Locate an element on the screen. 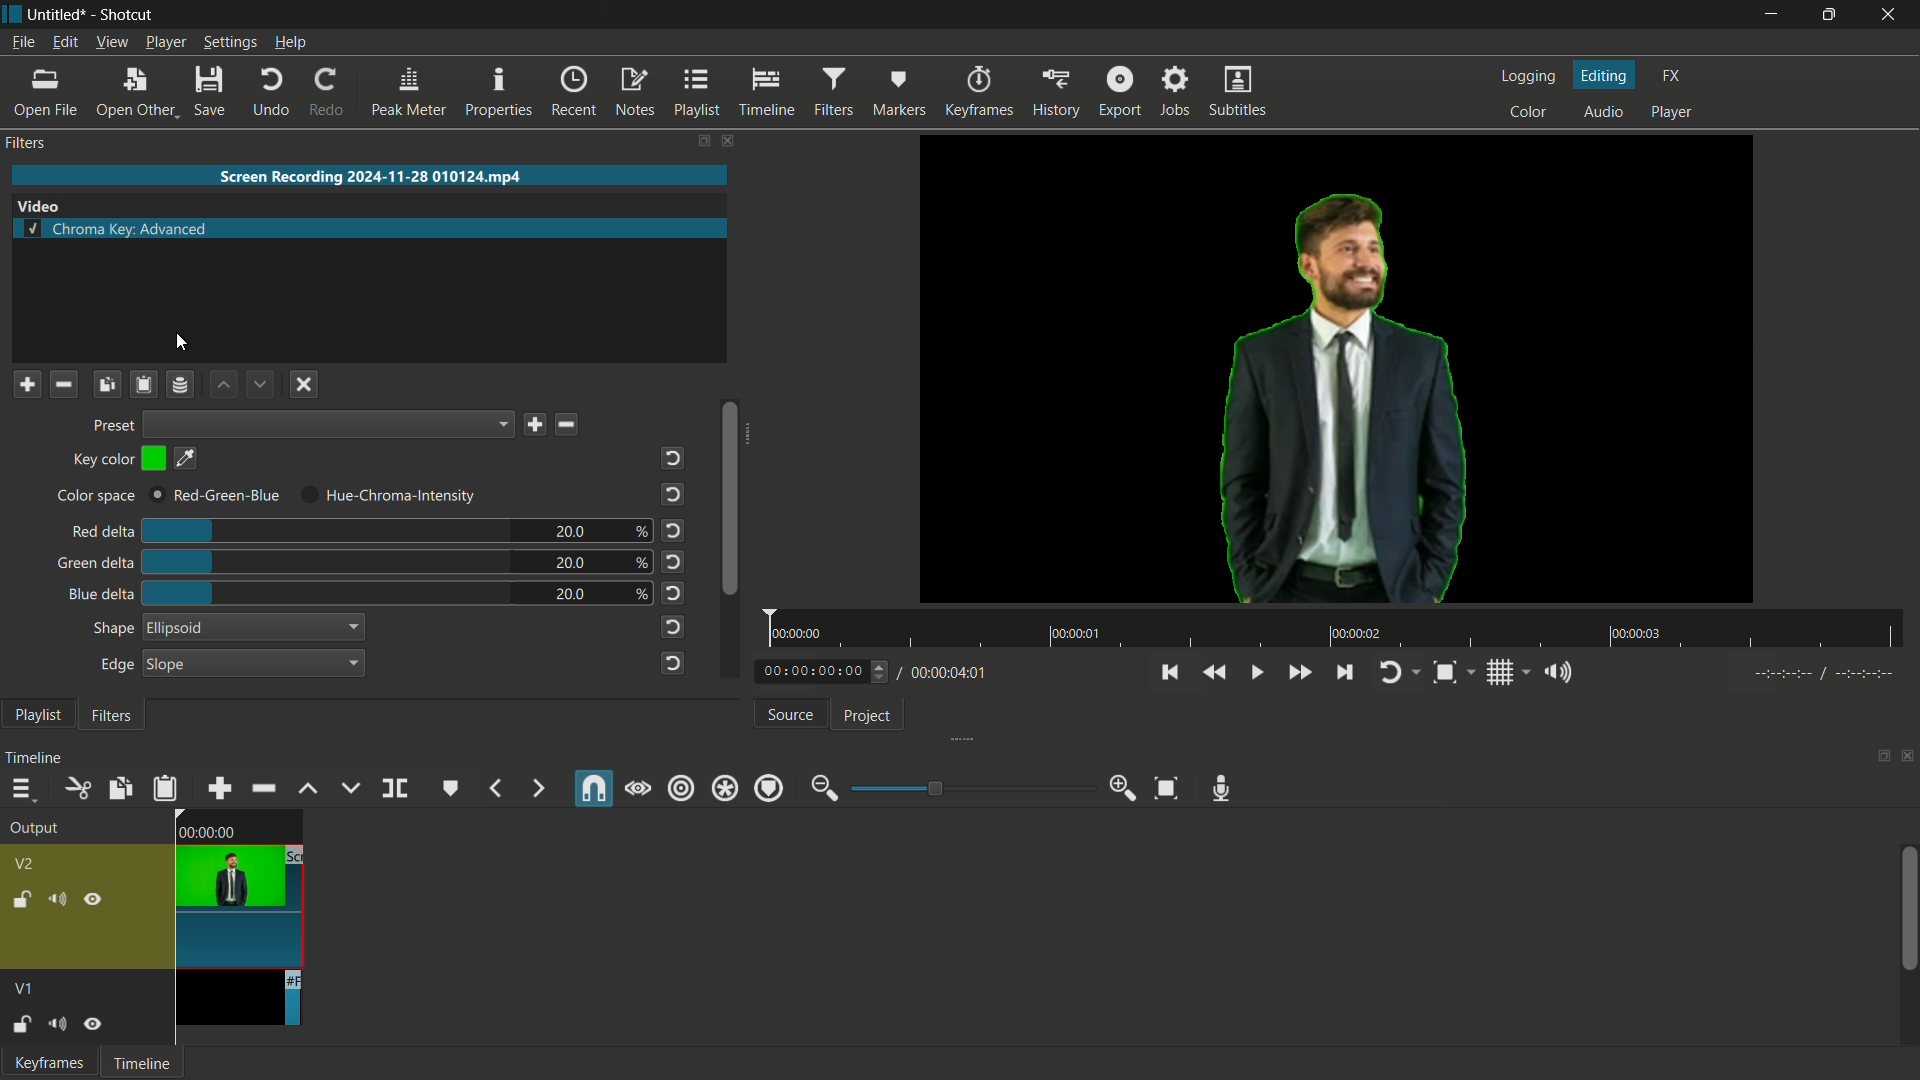  record audio is located at coordinates (1225, 789).